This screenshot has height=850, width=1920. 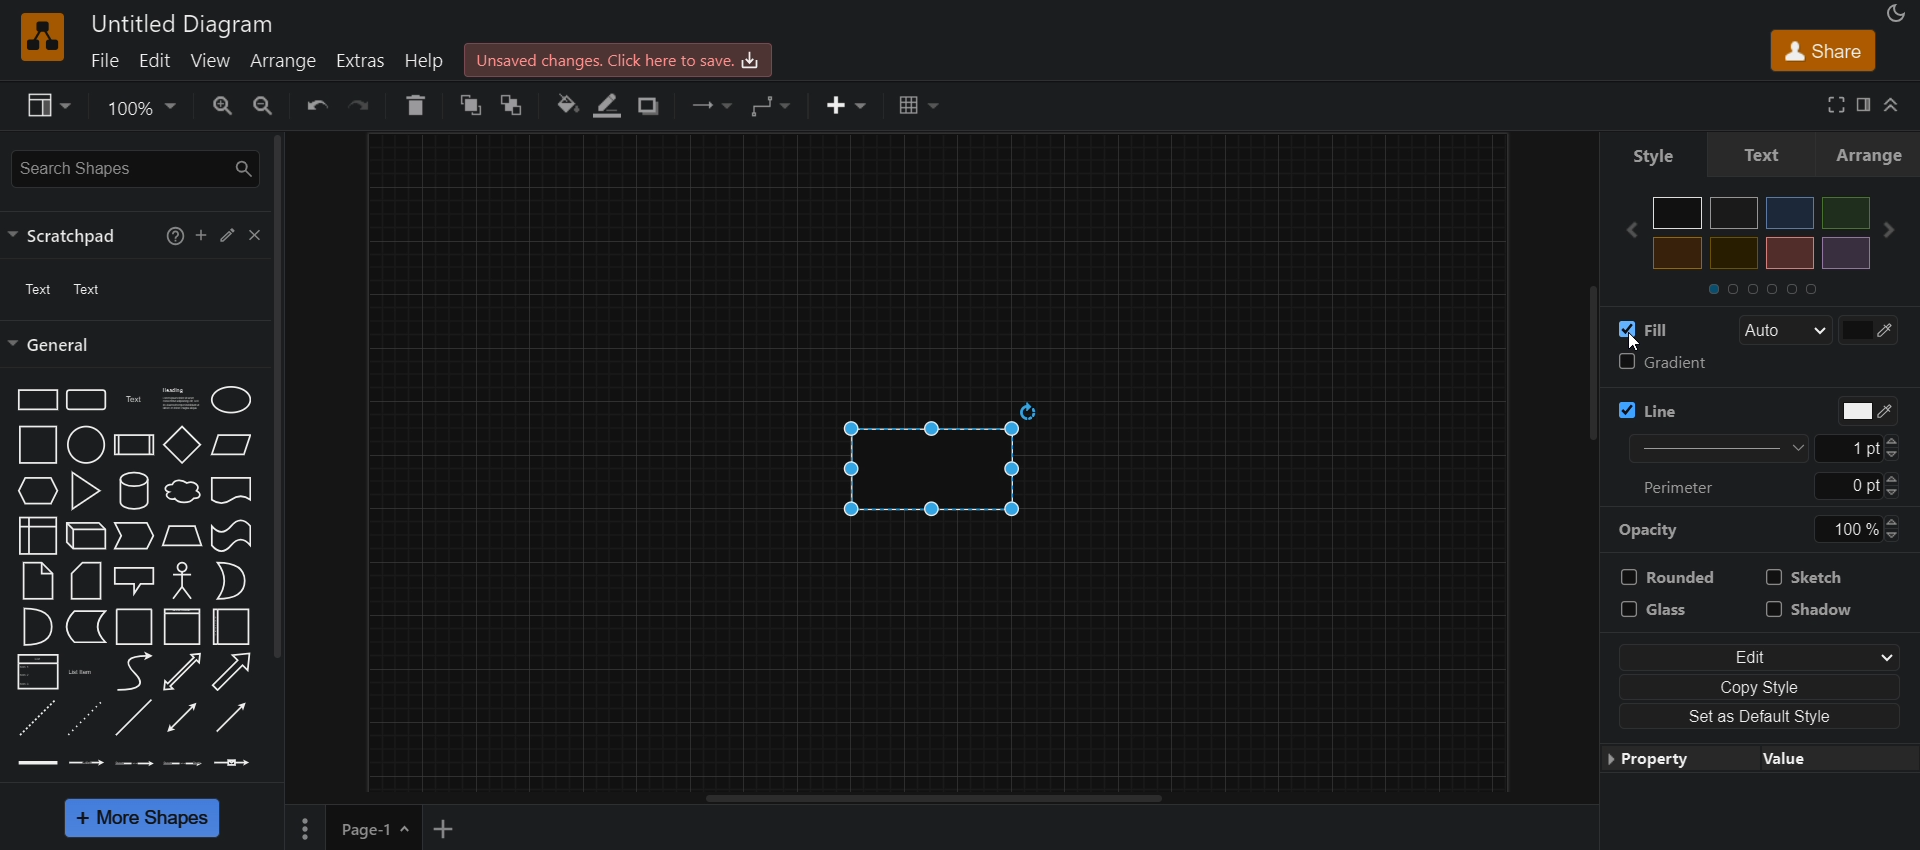 I want to click on waypoints, so click(x=775, y=106).